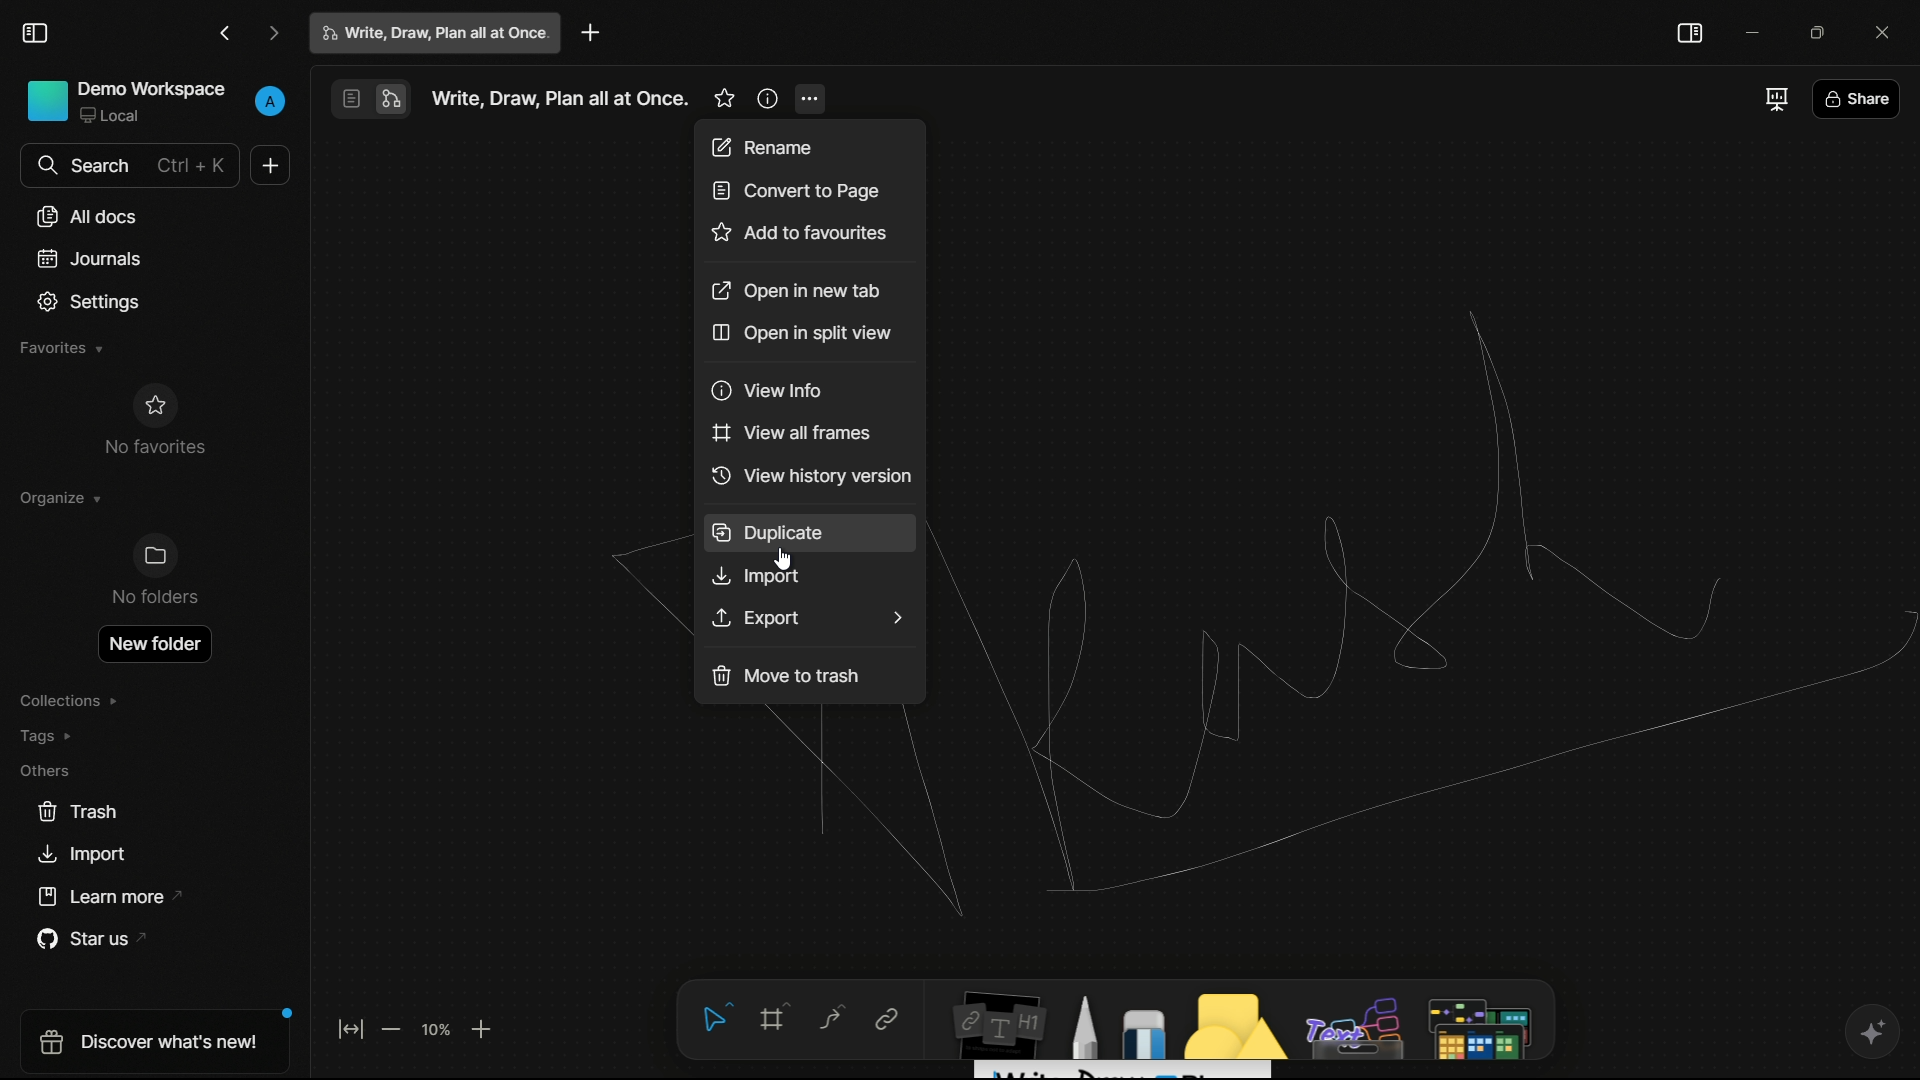  Describe the element at coordinates (481, 1031) in the screenshot. I see `zoom in` at that location.